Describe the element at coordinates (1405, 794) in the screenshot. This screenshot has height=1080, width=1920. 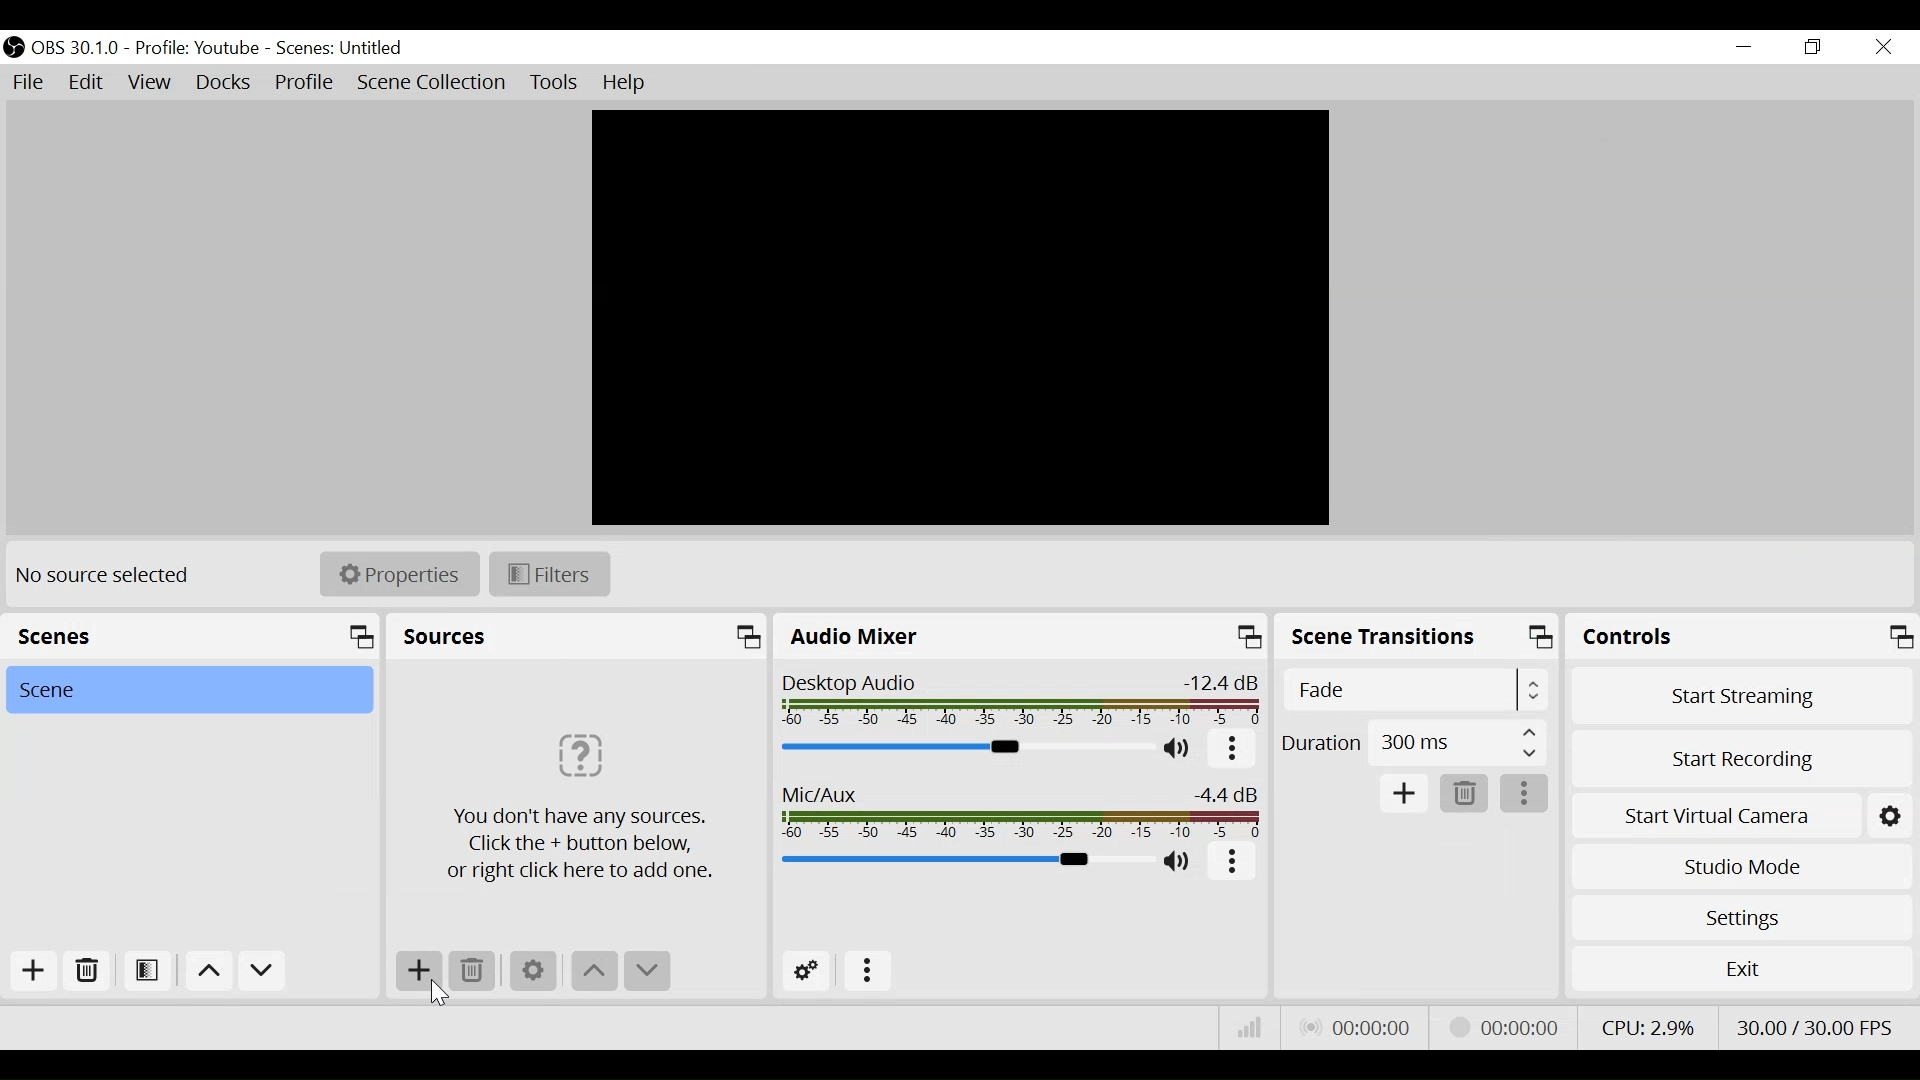
I see `Add` at that location.